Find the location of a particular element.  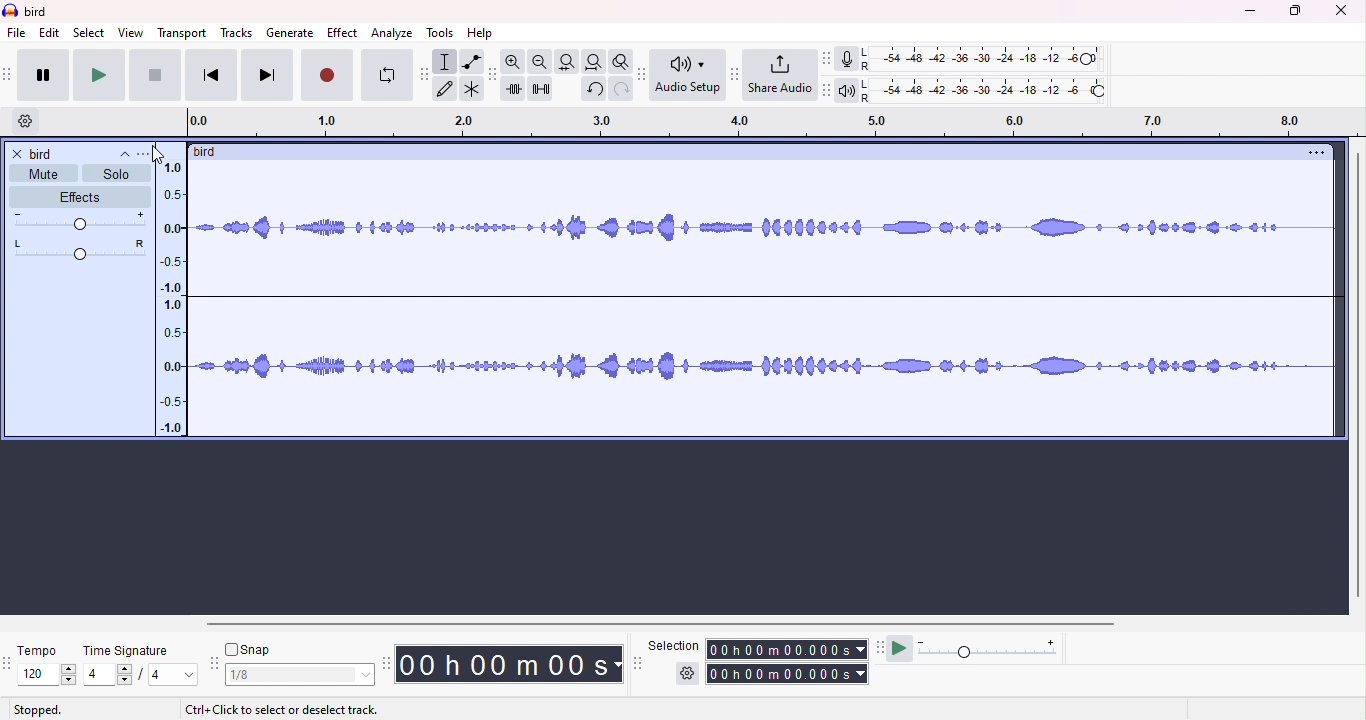

pause is located at coordinates (44, 75).